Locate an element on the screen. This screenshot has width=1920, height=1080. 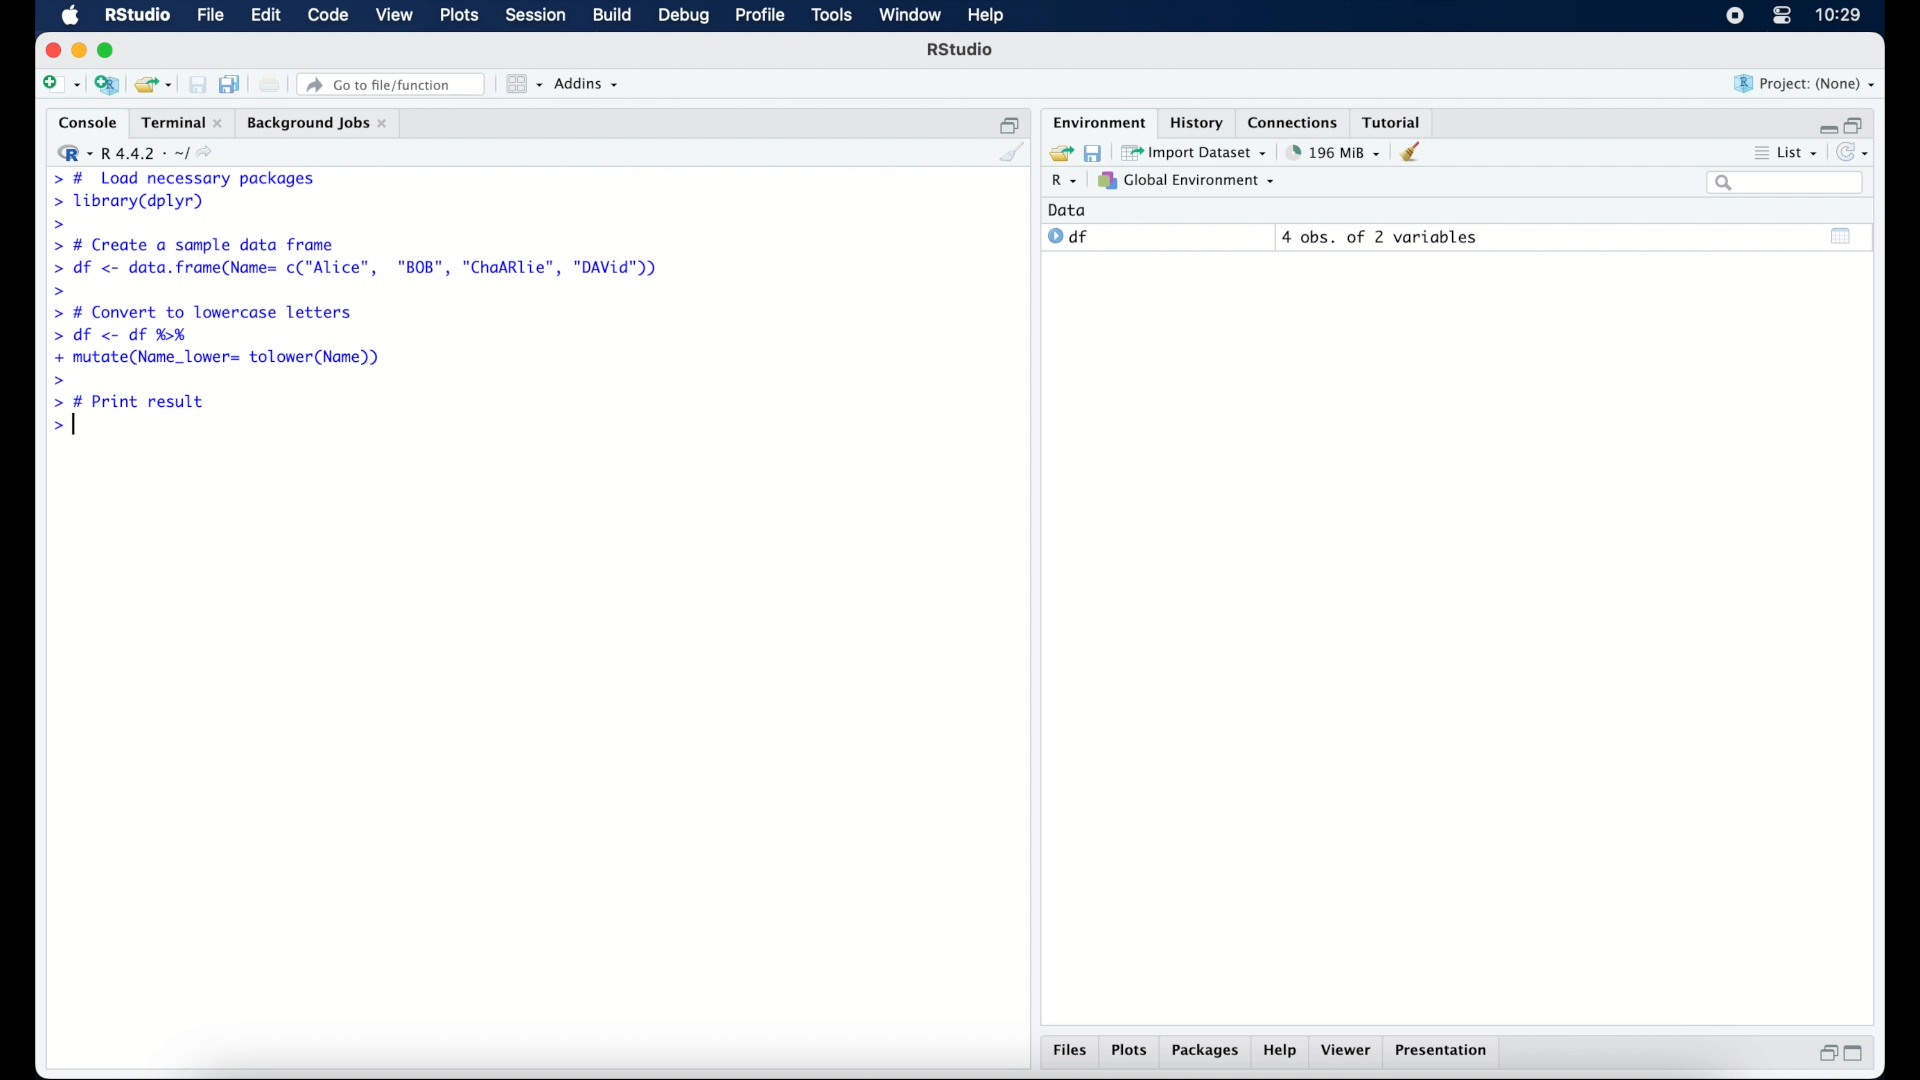
R 4.4.2 is located at coordinates (140, 154).